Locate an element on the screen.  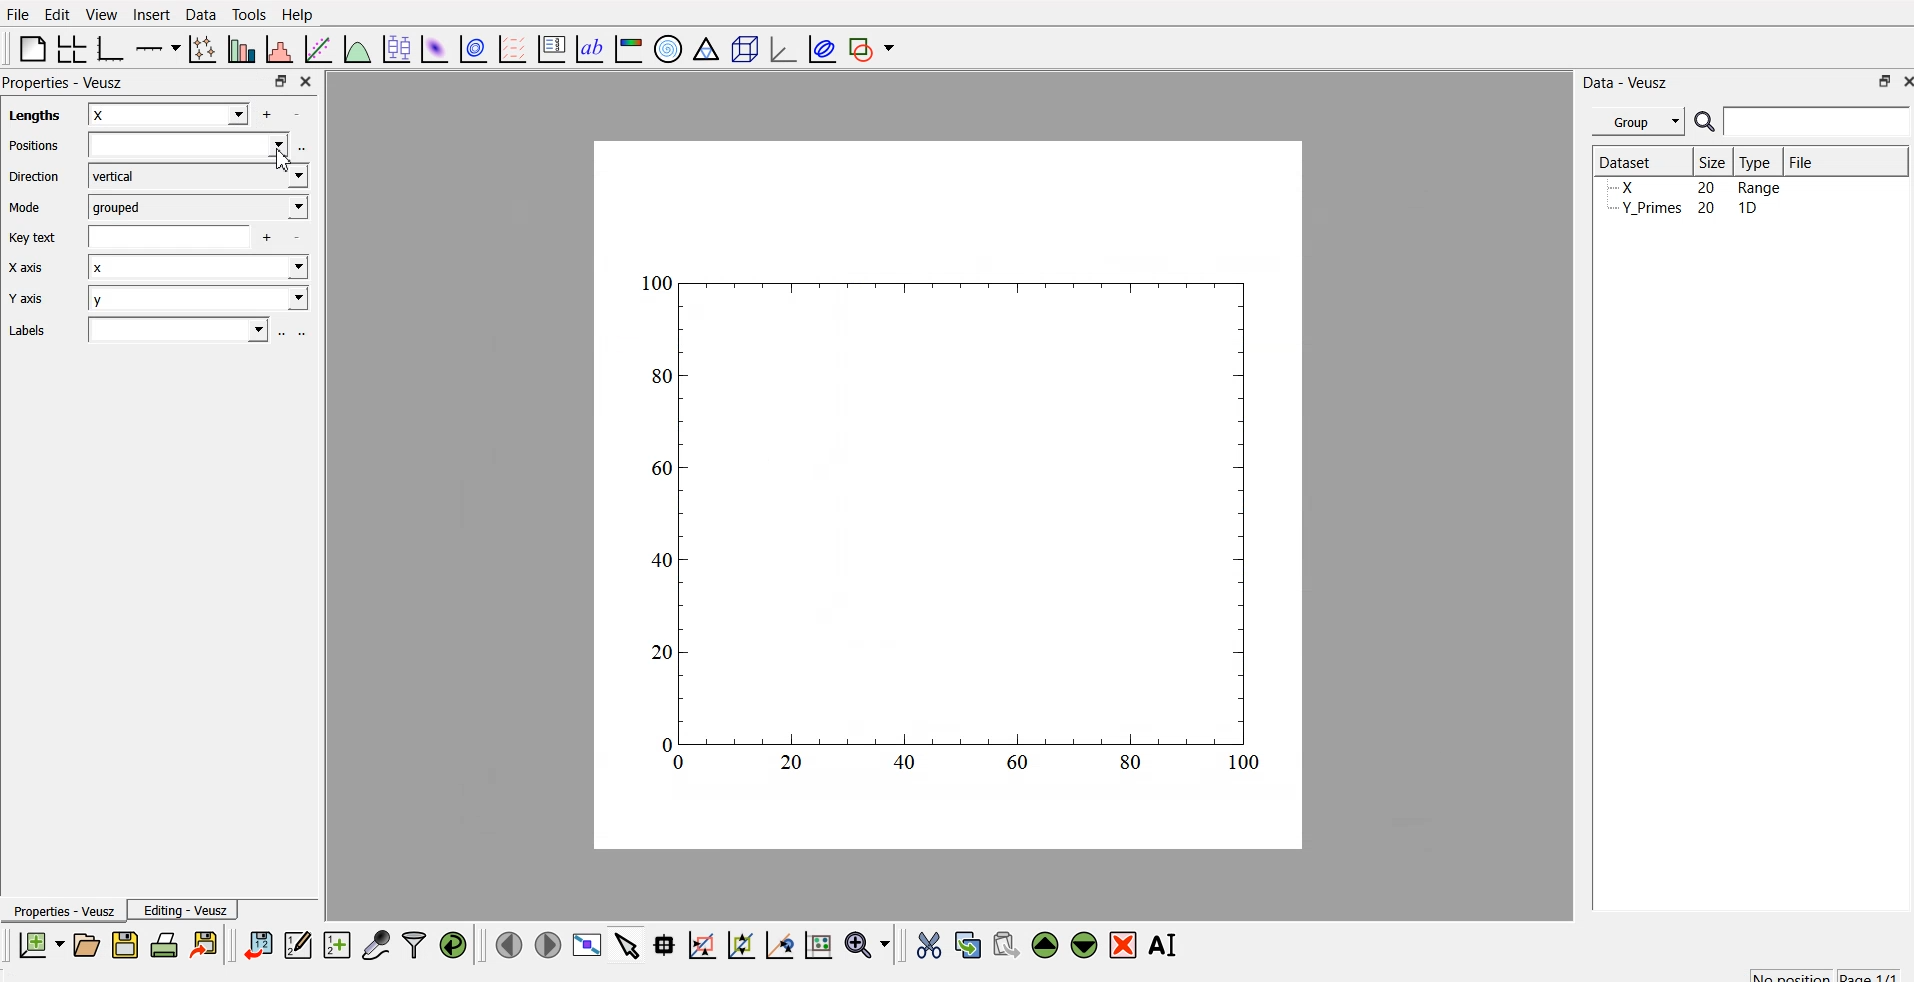
polar graph is located at coordinates (671, 50).